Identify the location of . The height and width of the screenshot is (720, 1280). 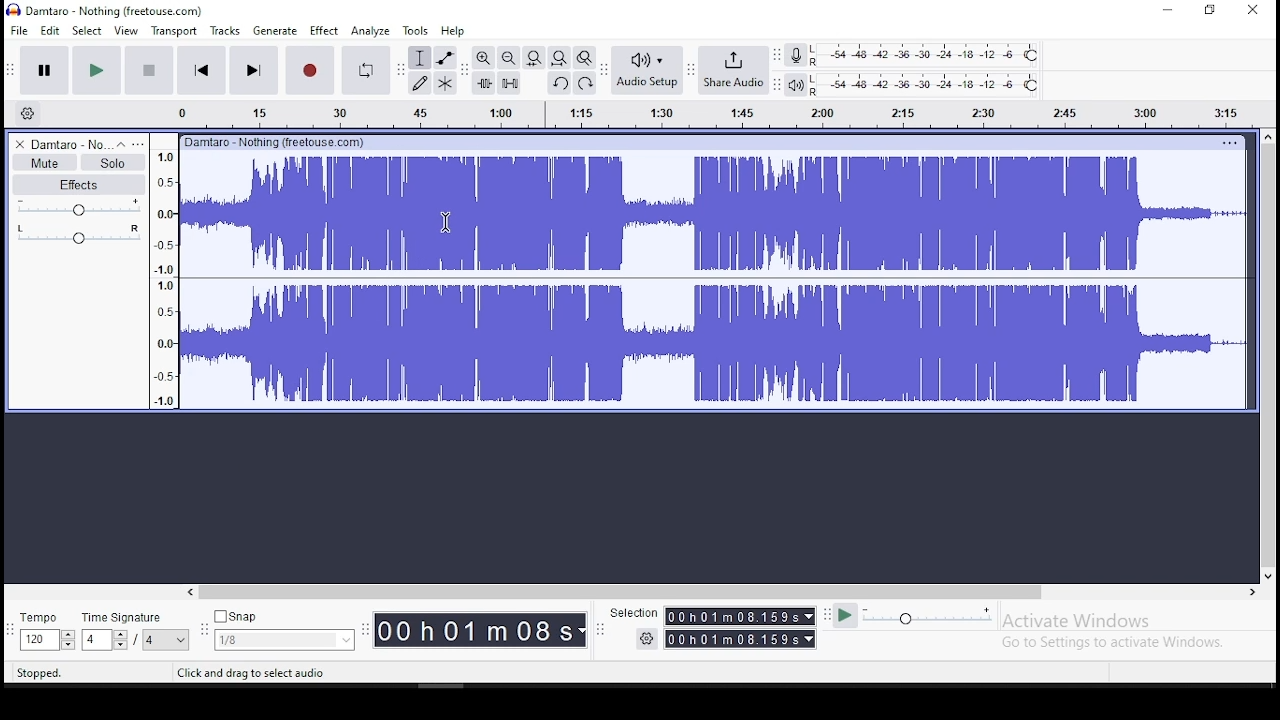
(775, 55).